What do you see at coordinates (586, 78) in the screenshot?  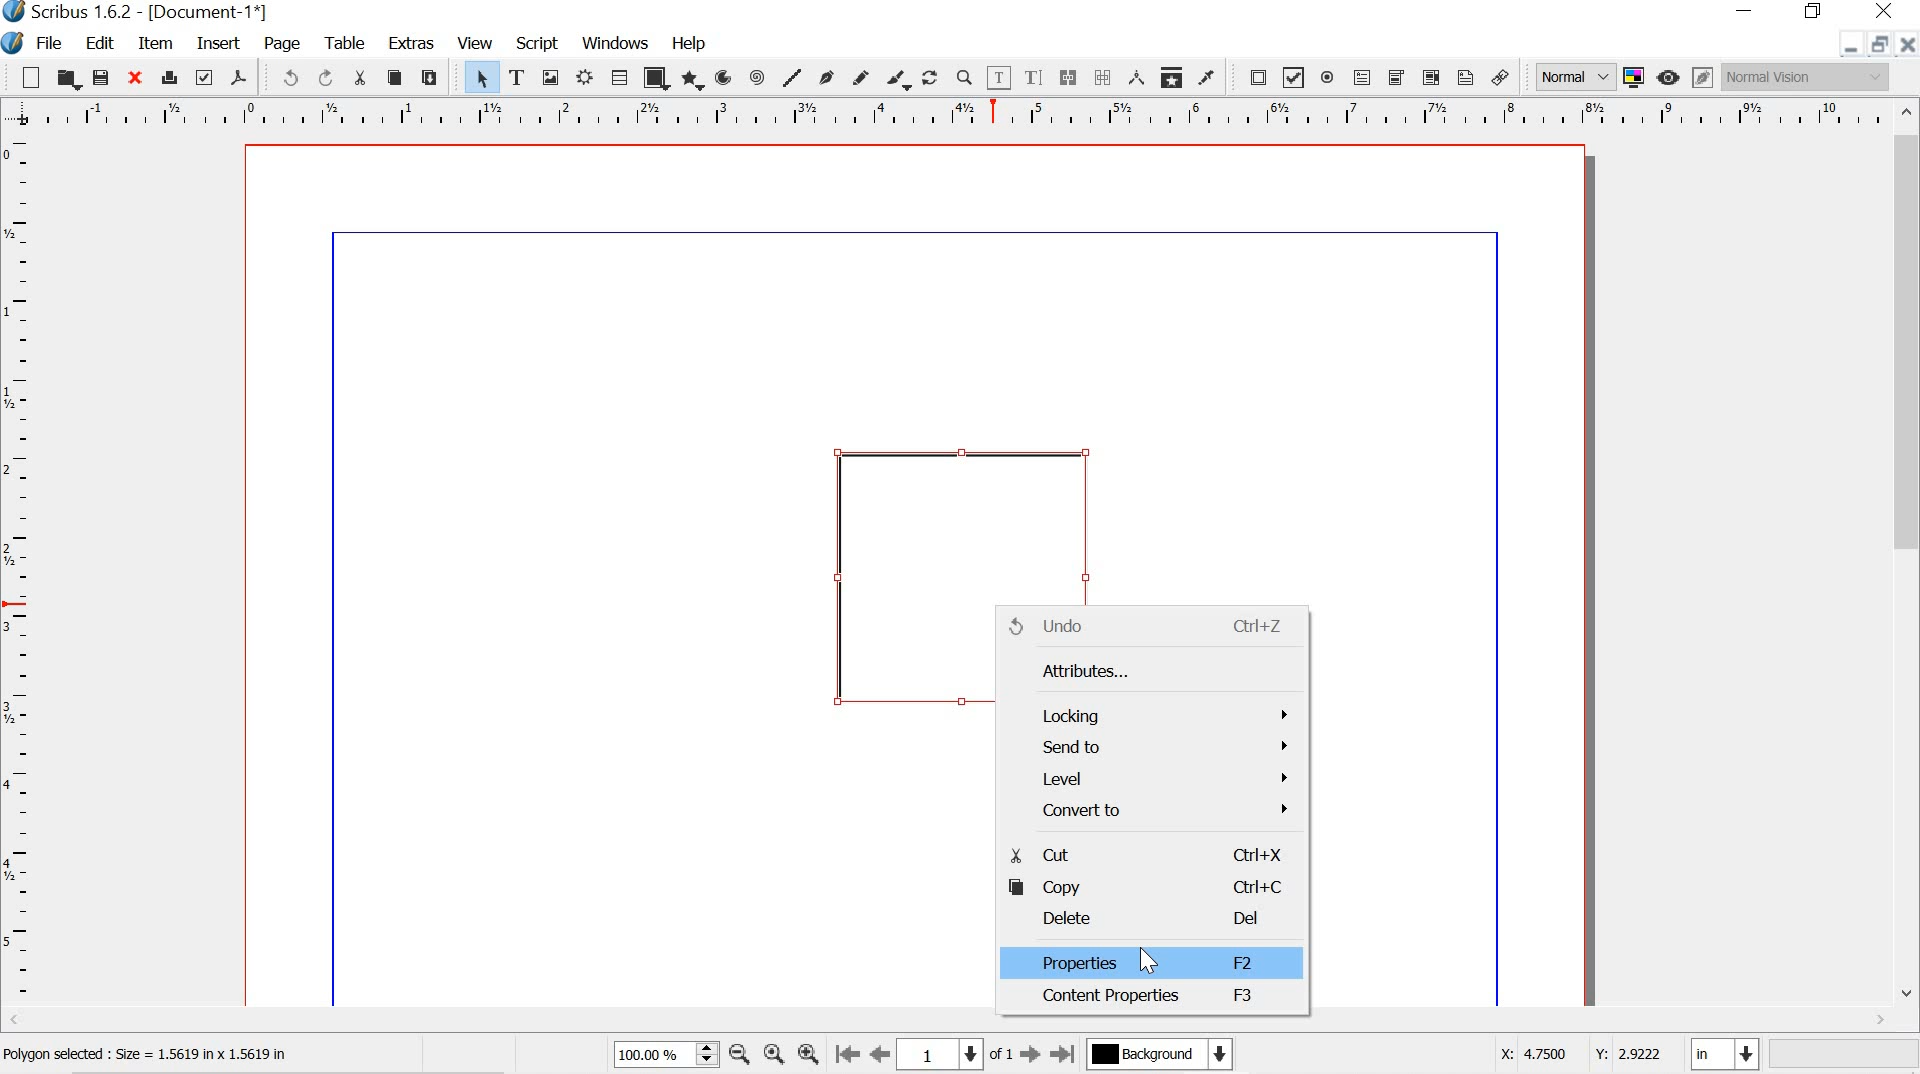 I see `render frame` at bounding box center [586, 78].